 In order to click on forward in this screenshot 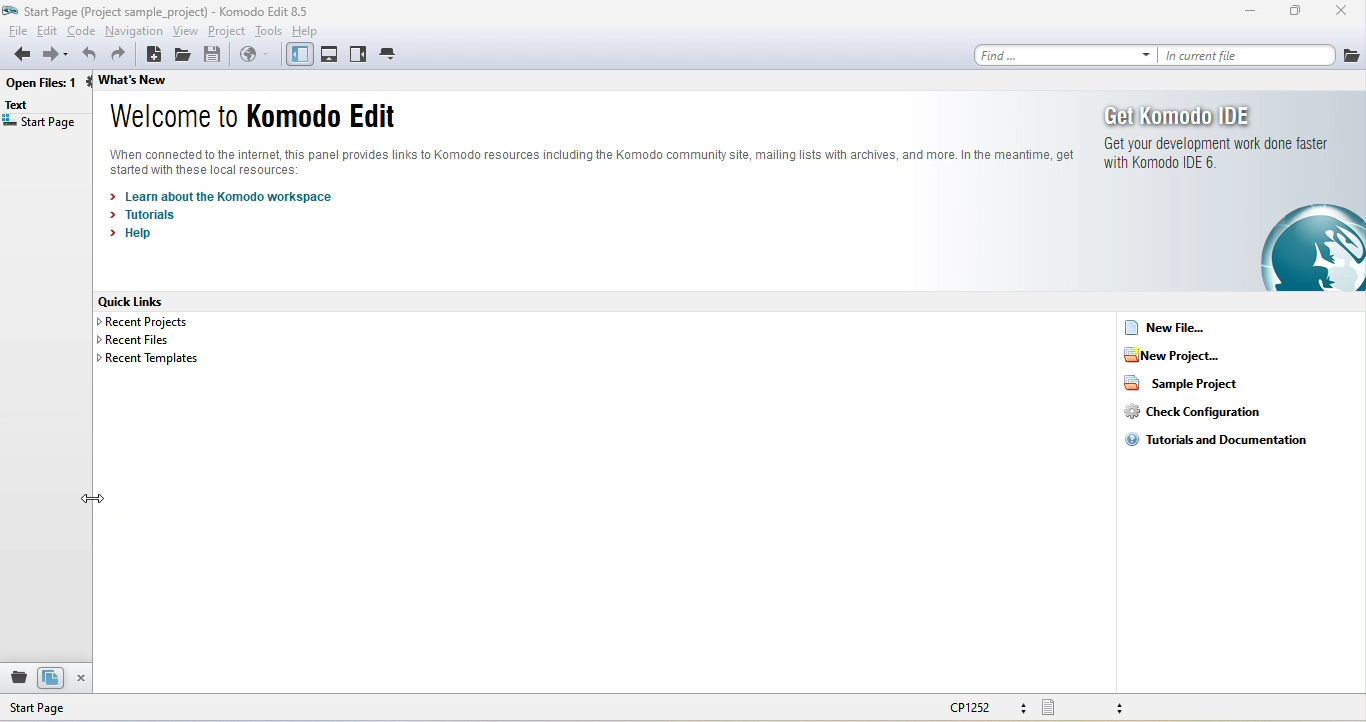, I will do `click(54, 56)`.